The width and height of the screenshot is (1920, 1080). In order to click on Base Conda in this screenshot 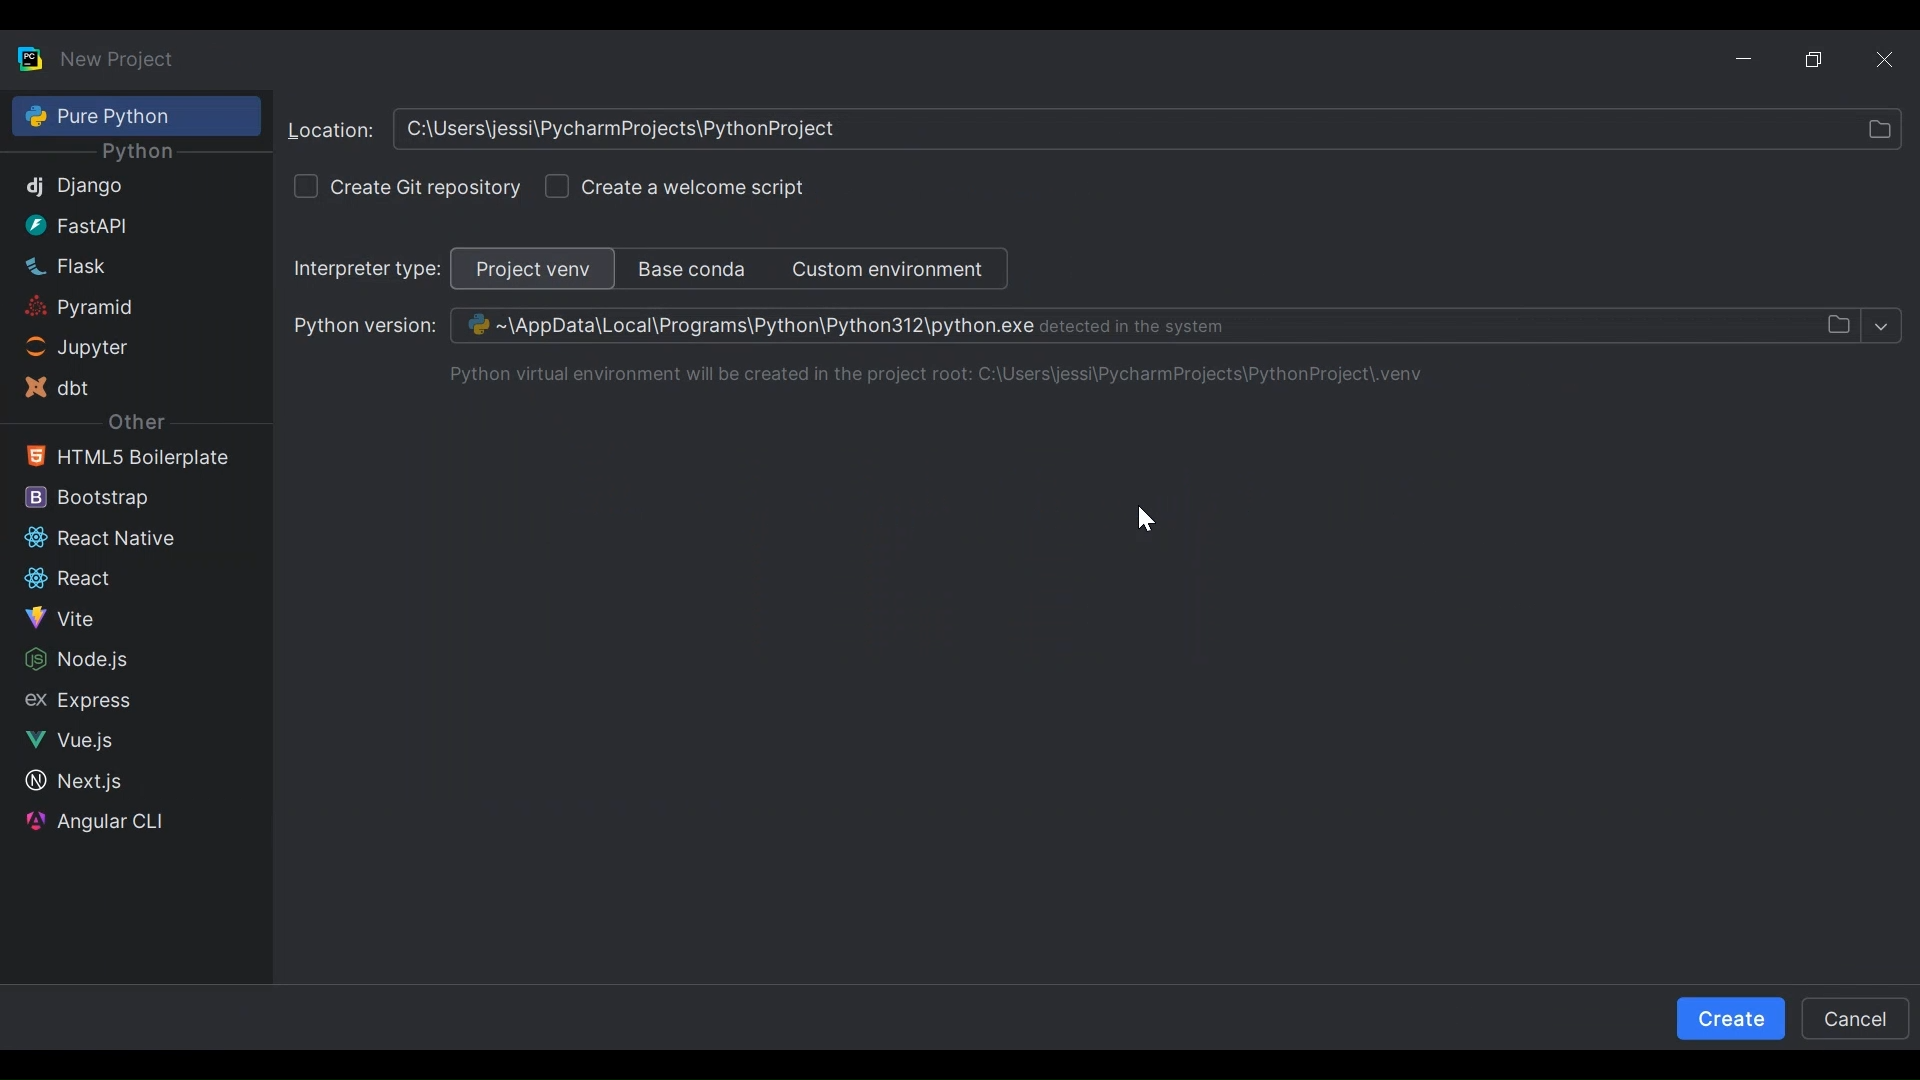, I will do `click(693, 269)`.